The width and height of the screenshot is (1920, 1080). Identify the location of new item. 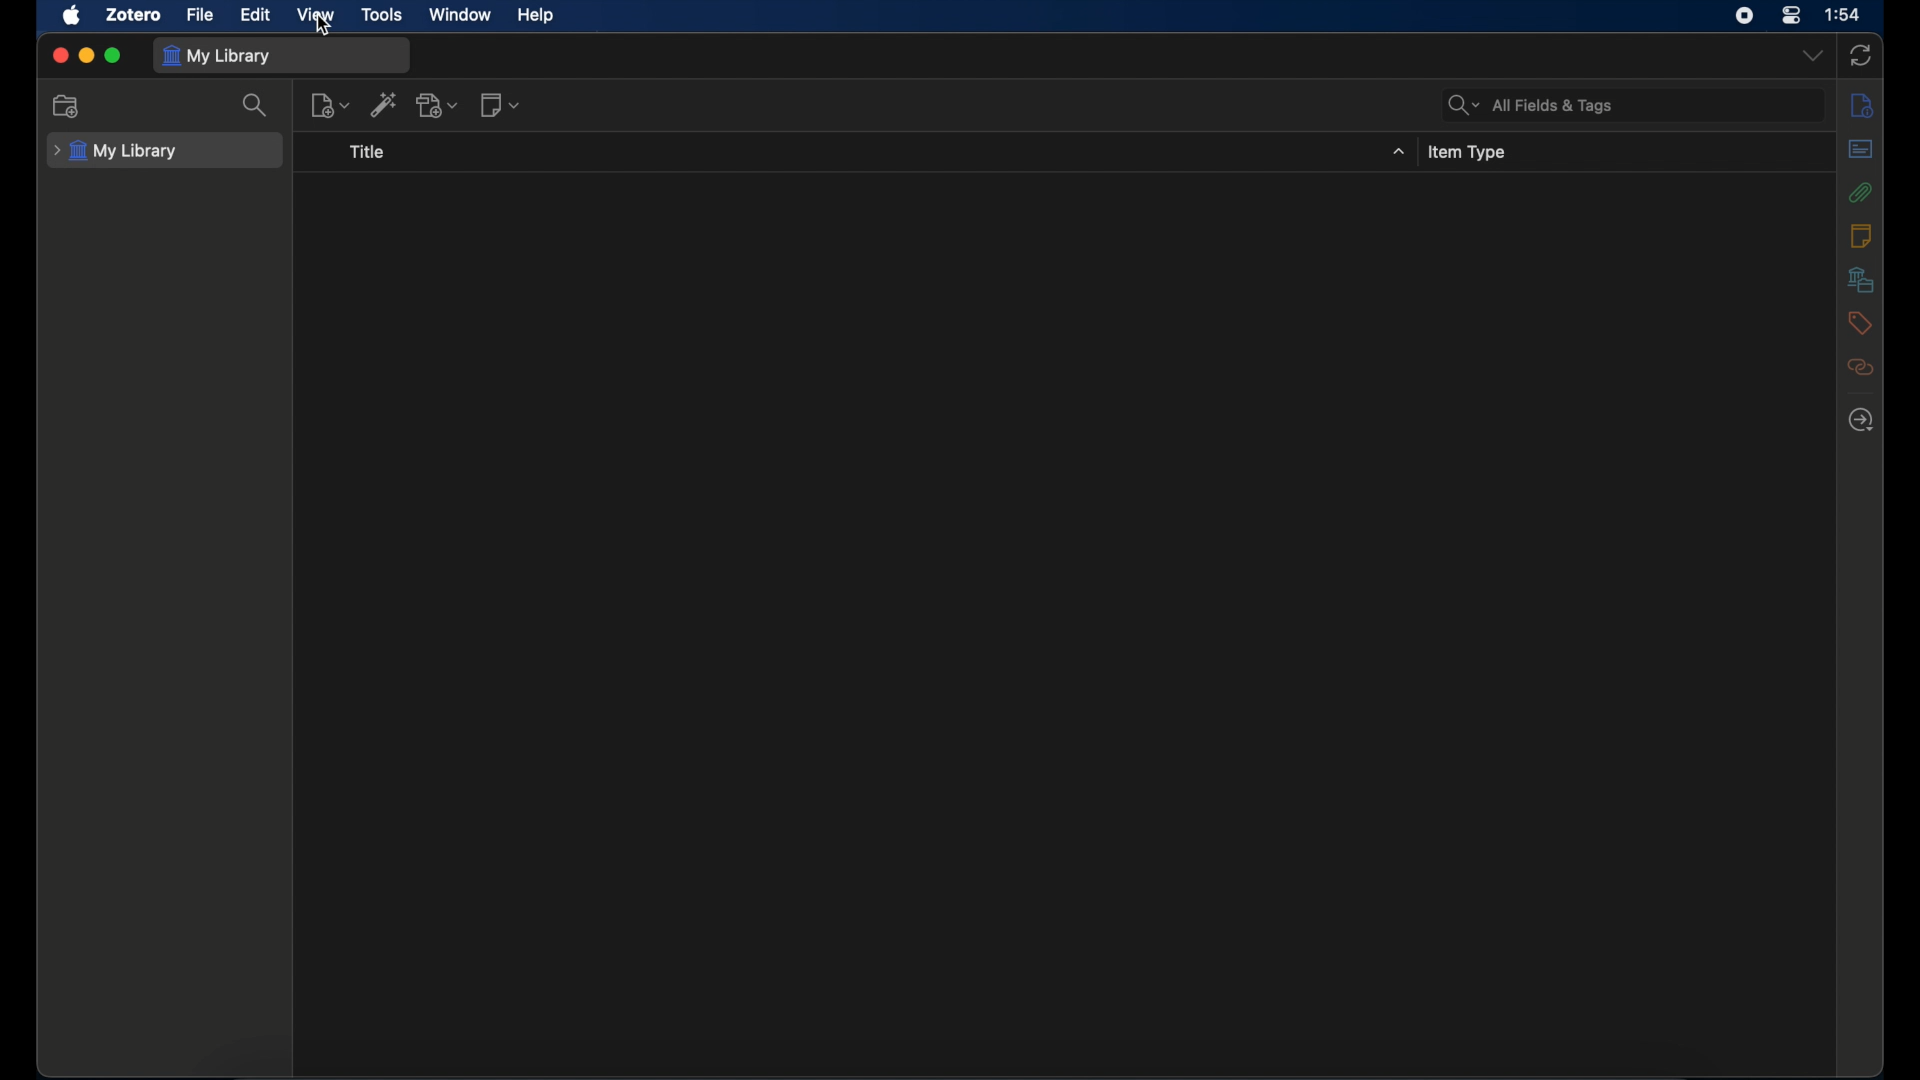
(330, 104).